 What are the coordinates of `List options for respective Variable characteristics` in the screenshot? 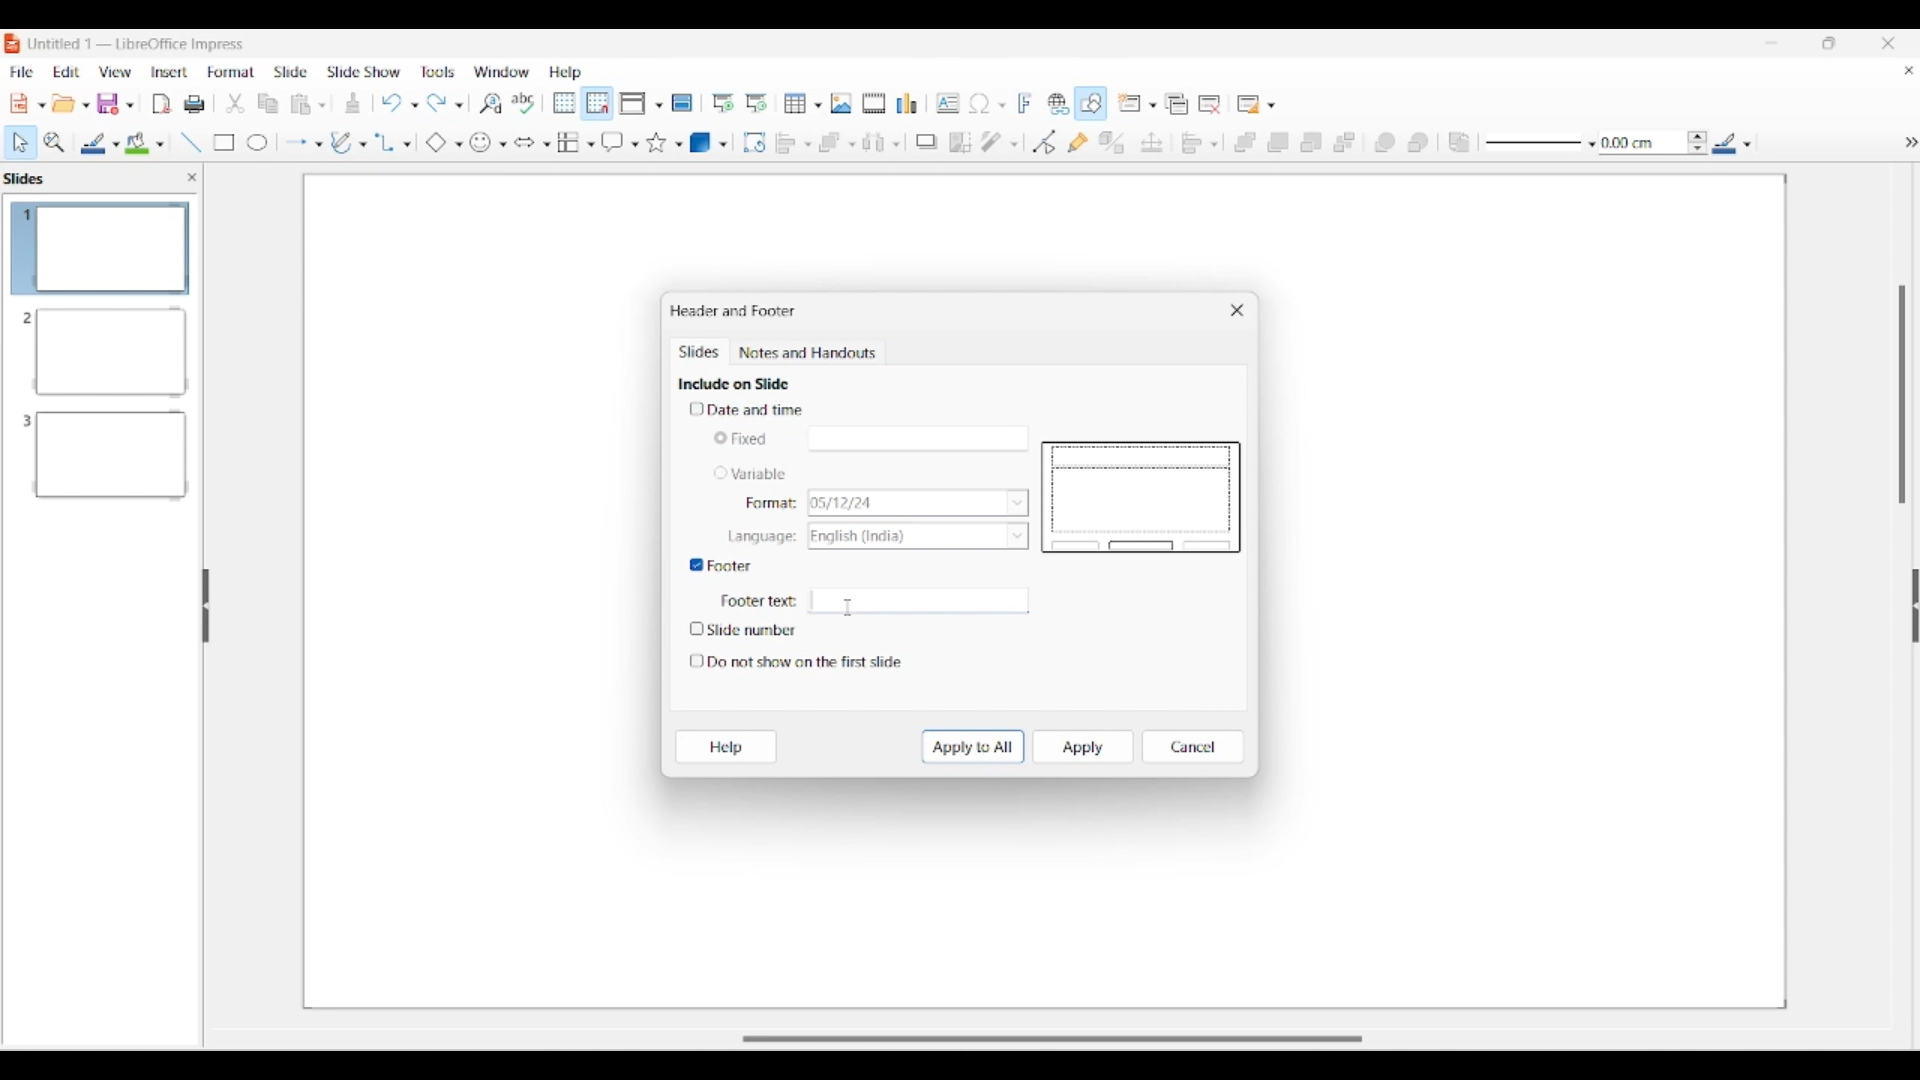 It's located at (919, 519).